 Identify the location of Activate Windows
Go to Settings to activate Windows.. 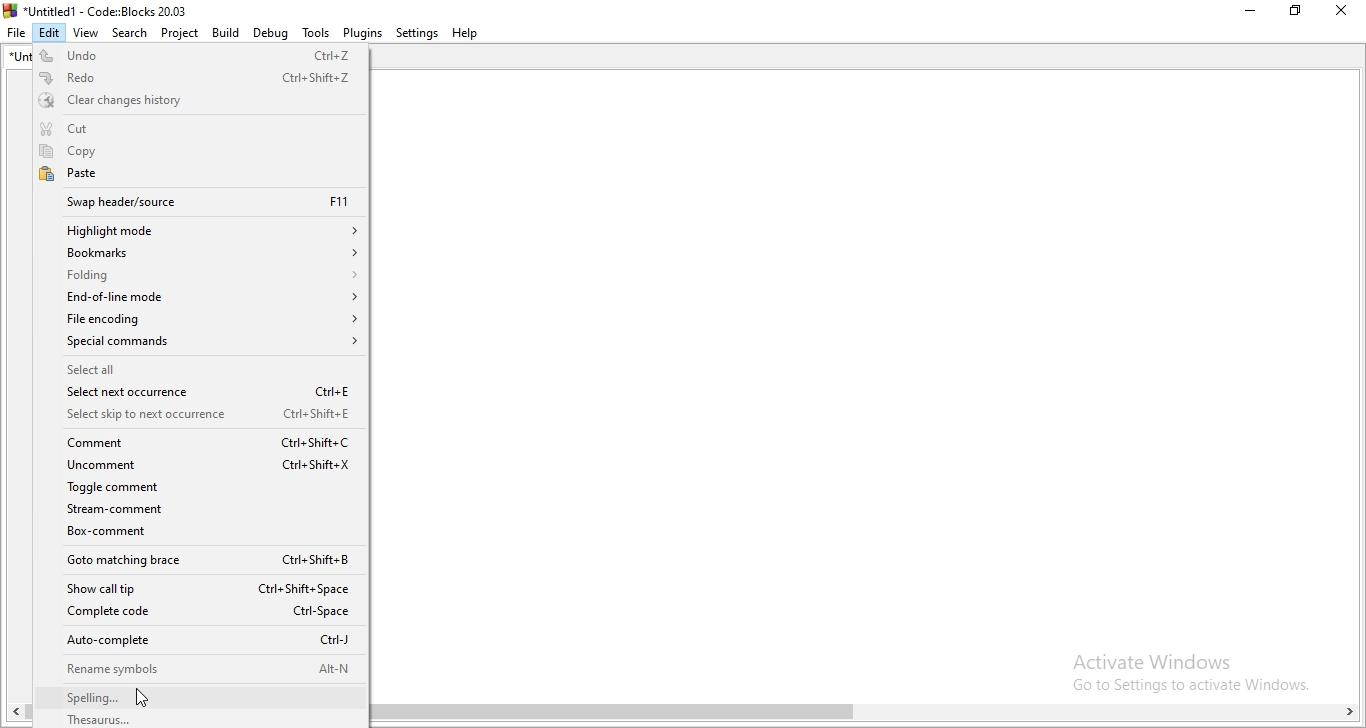
(1189, 671).